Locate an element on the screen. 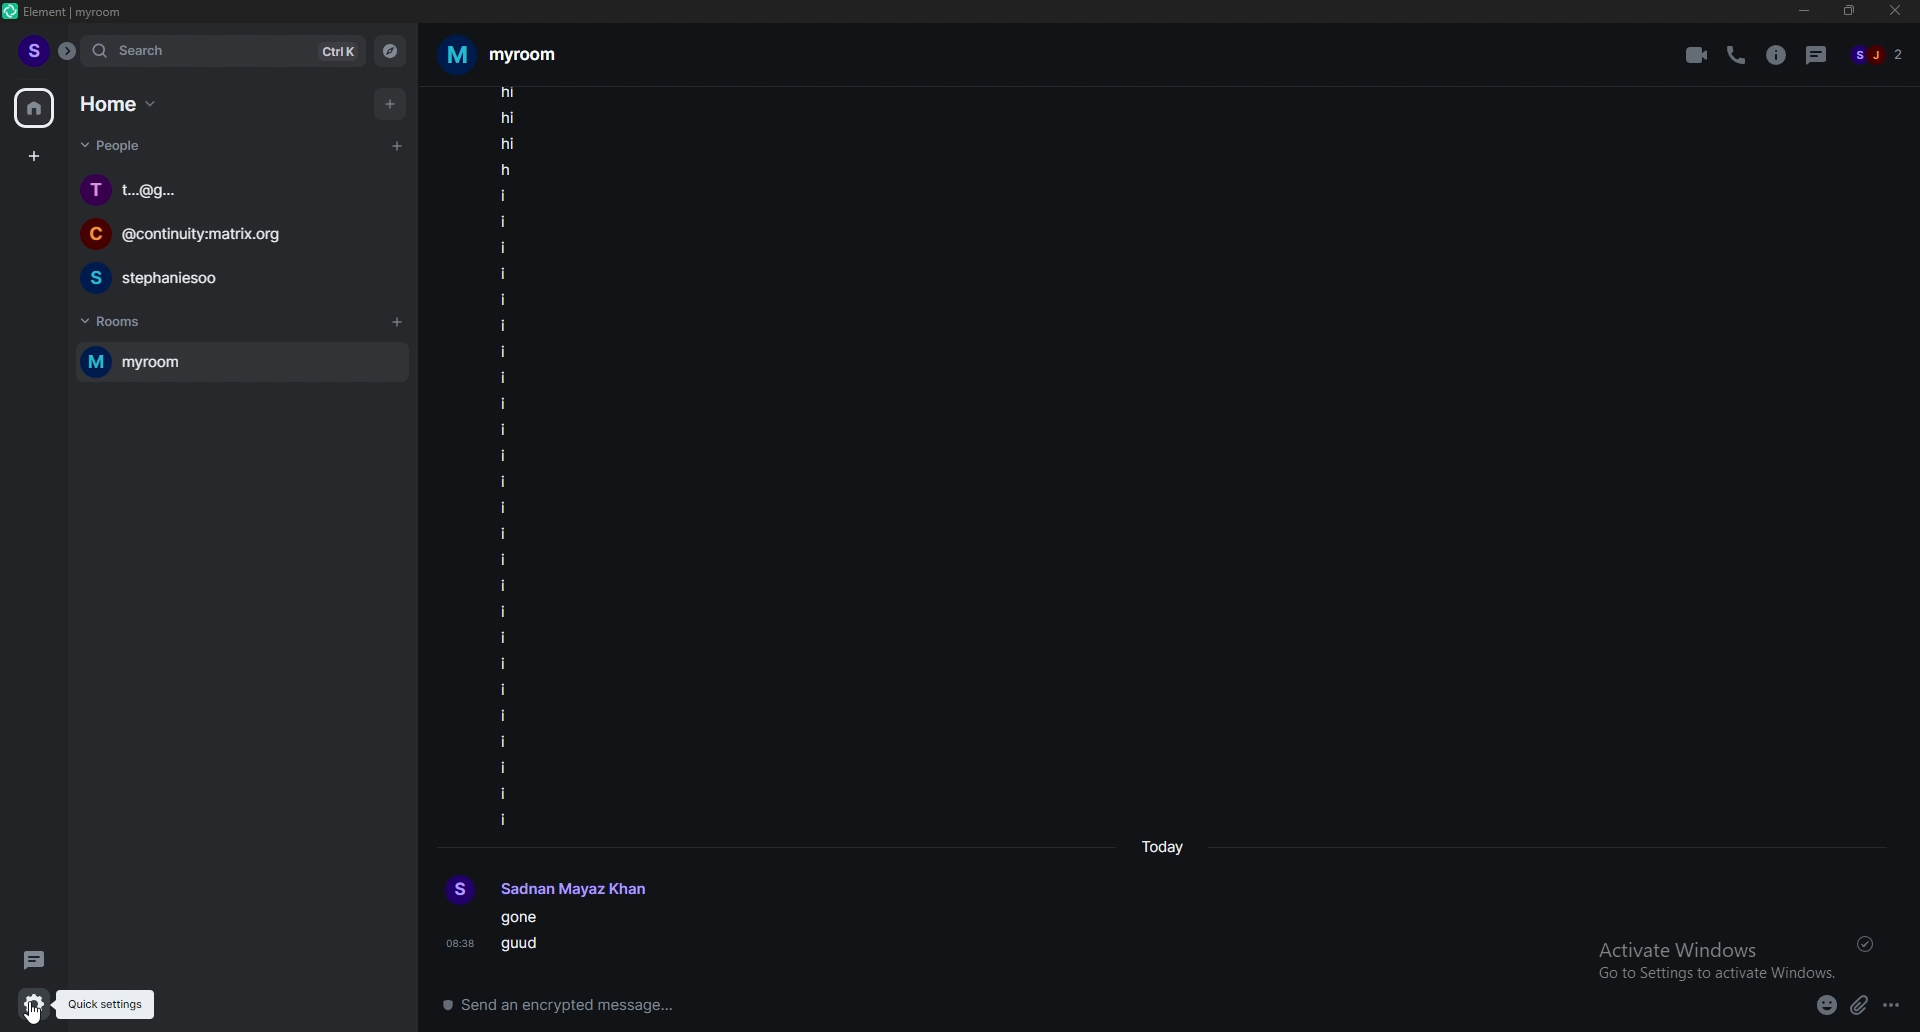  texts is located at coordinates (528, 935).